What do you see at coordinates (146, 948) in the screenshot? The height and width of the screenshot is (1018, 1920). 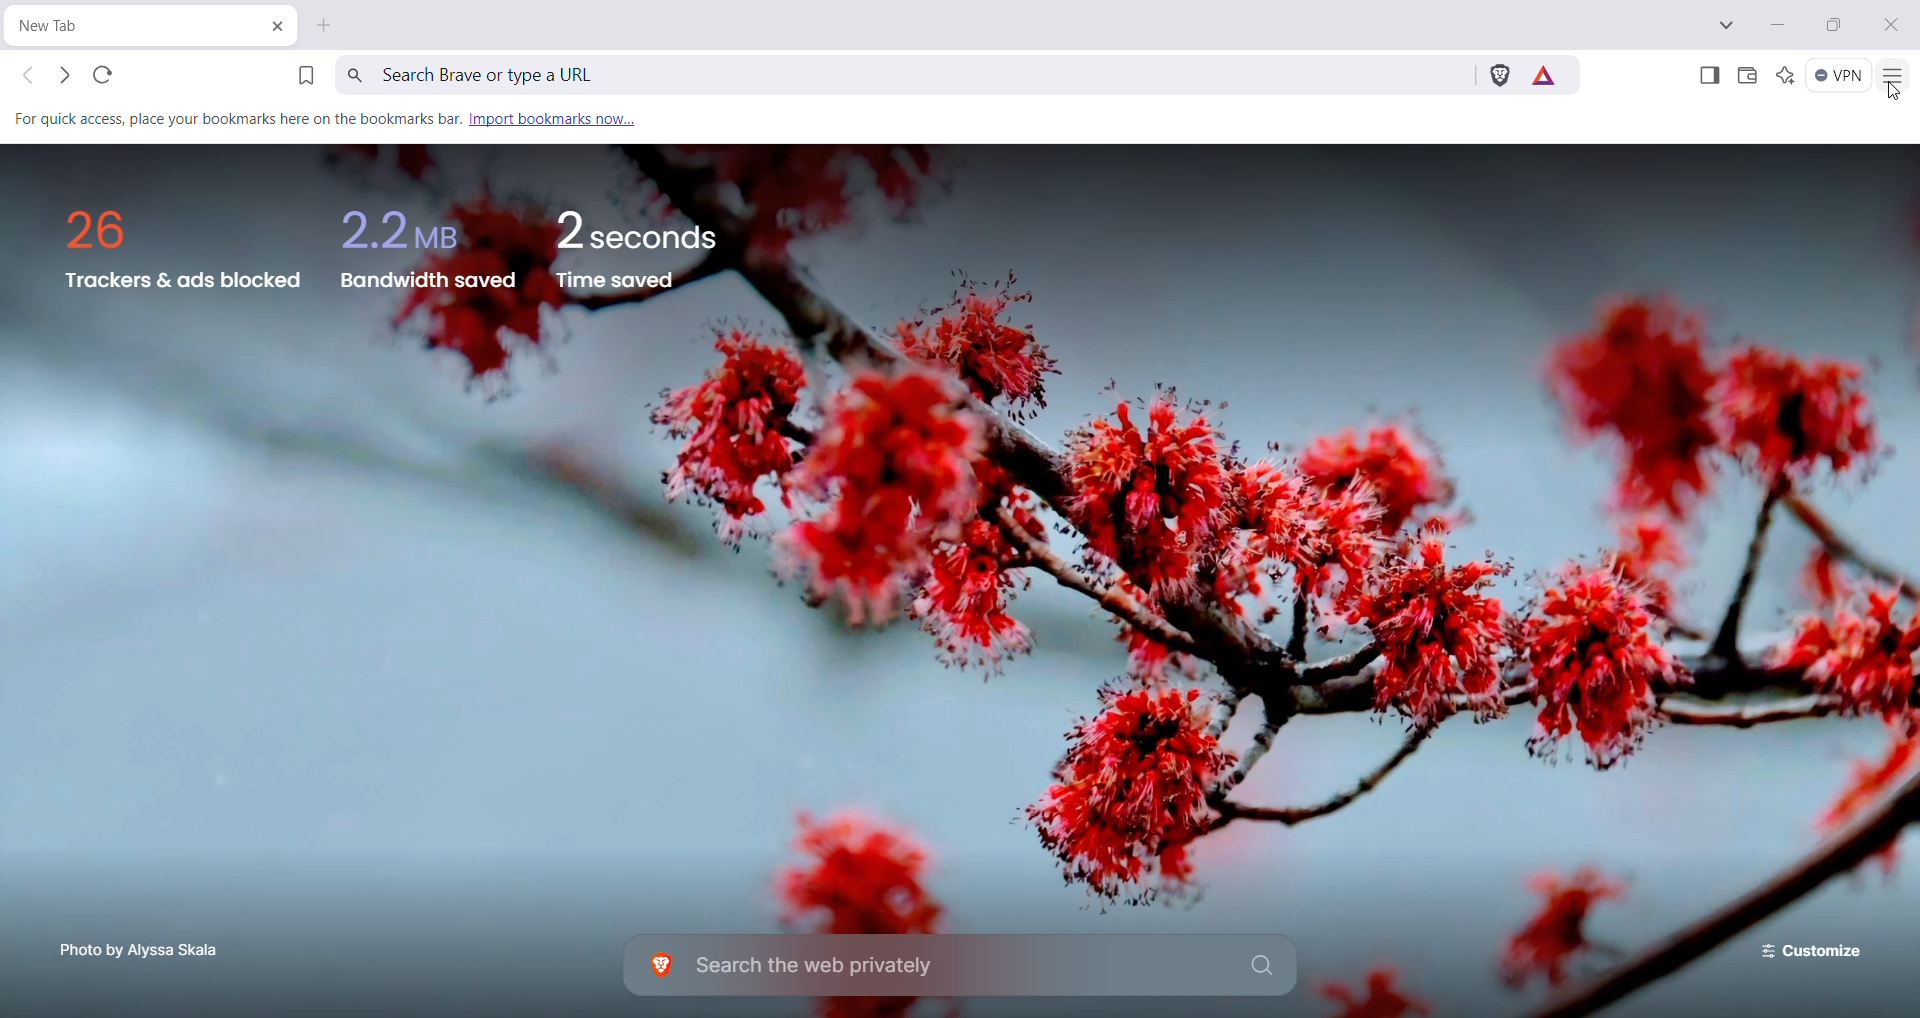 I see `Photo by Alyssa Skala` at bounding box center [146, 948].